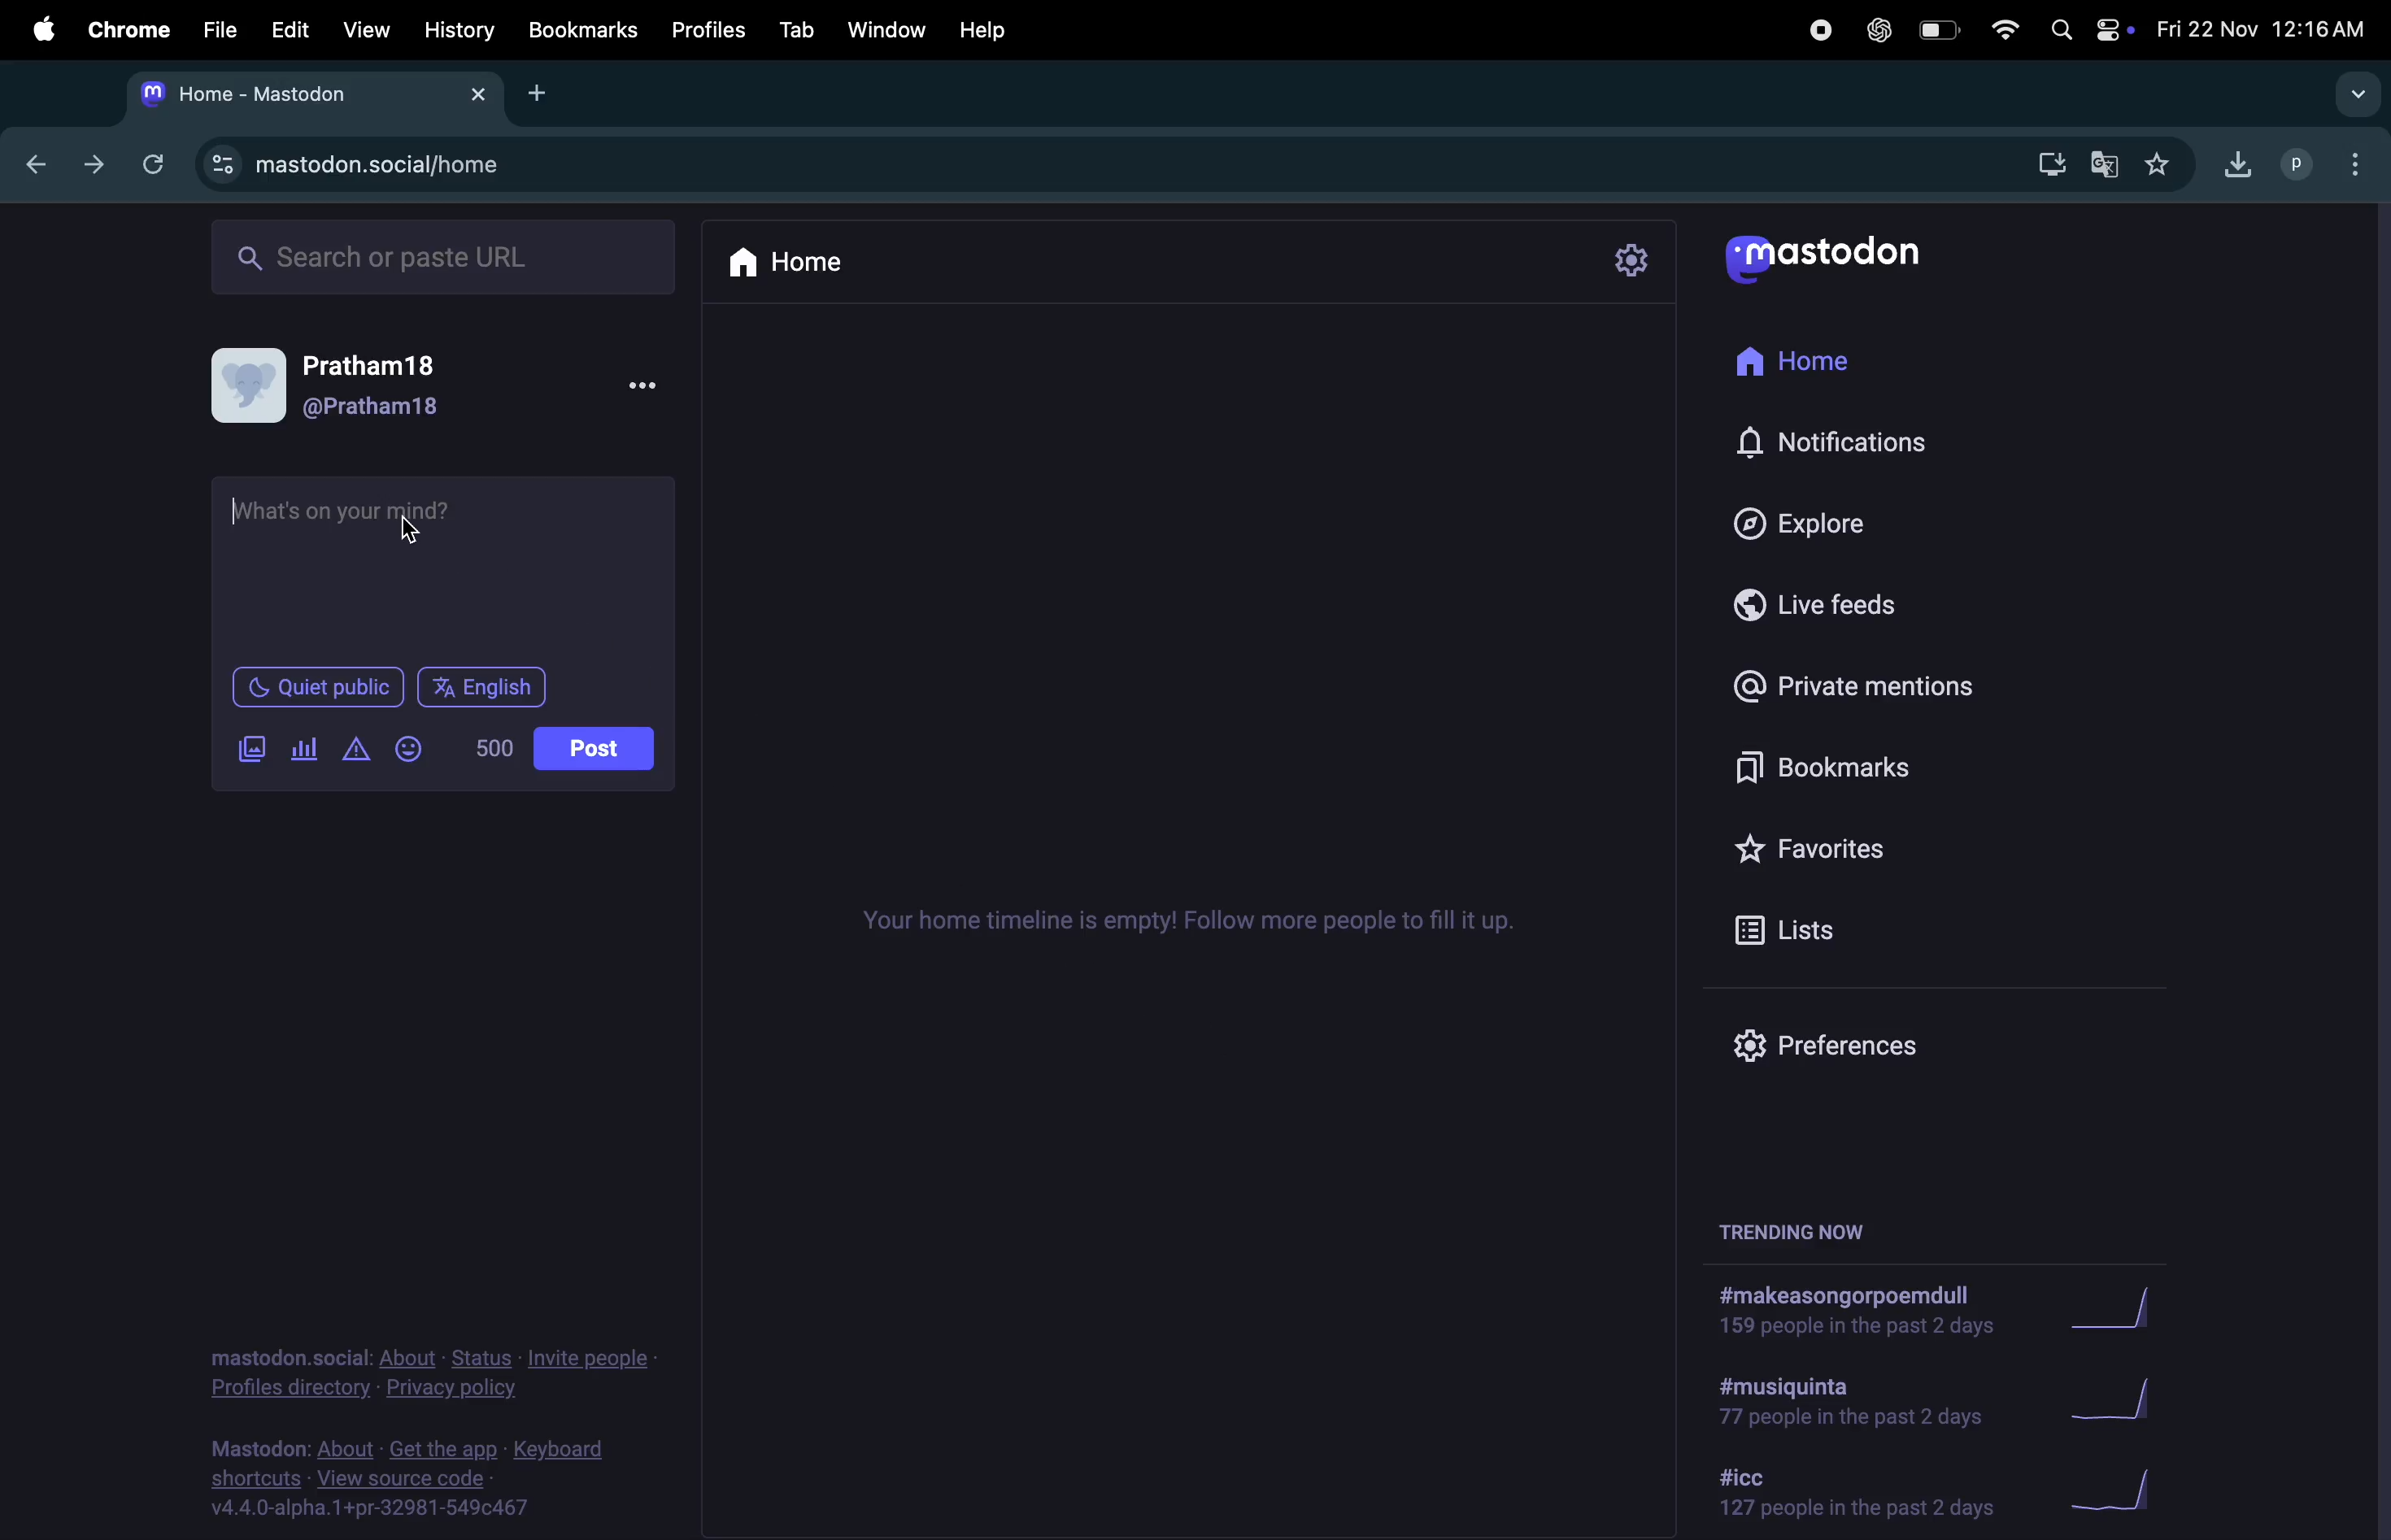 The height and width of the screenshot is (1540, 2391). What do you see at coordinates (30, 163) in the screenshot?
I see `backtab` at bounding box center [30, 163].